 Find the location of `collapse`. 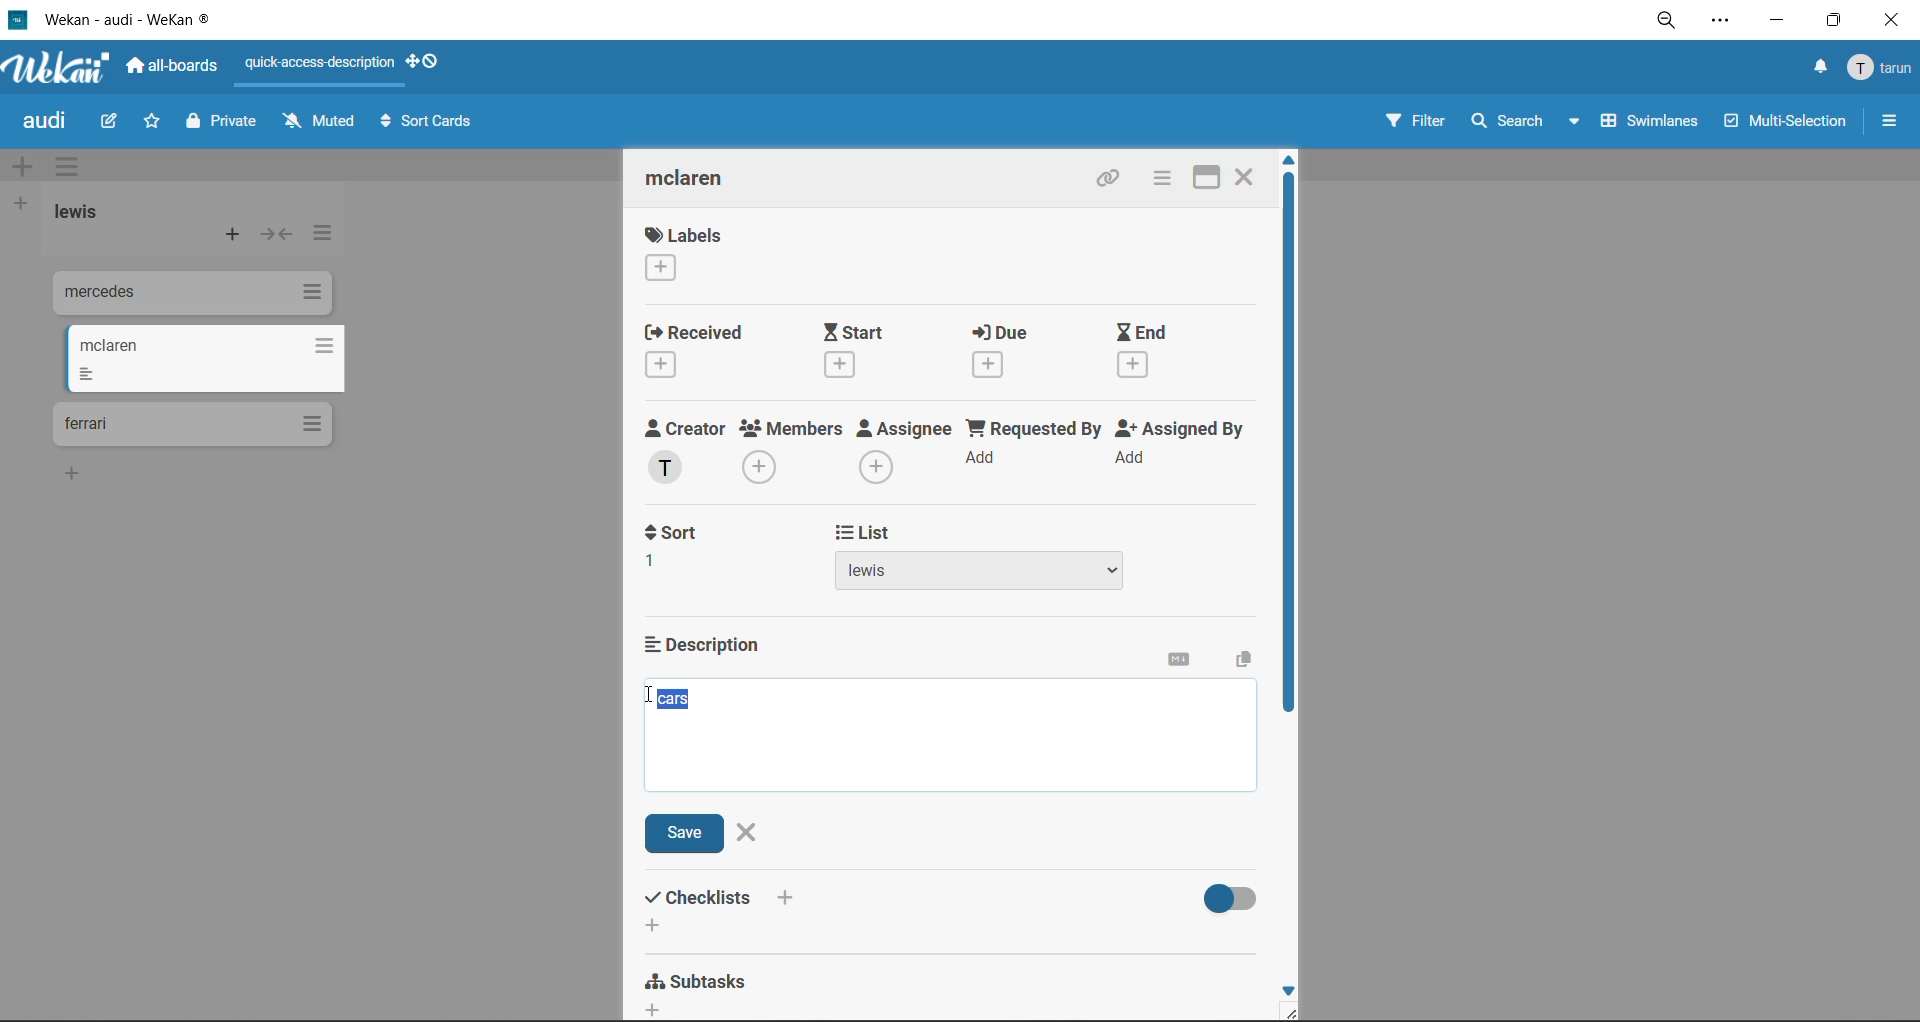

collapse is located at coordinates (275, 234).